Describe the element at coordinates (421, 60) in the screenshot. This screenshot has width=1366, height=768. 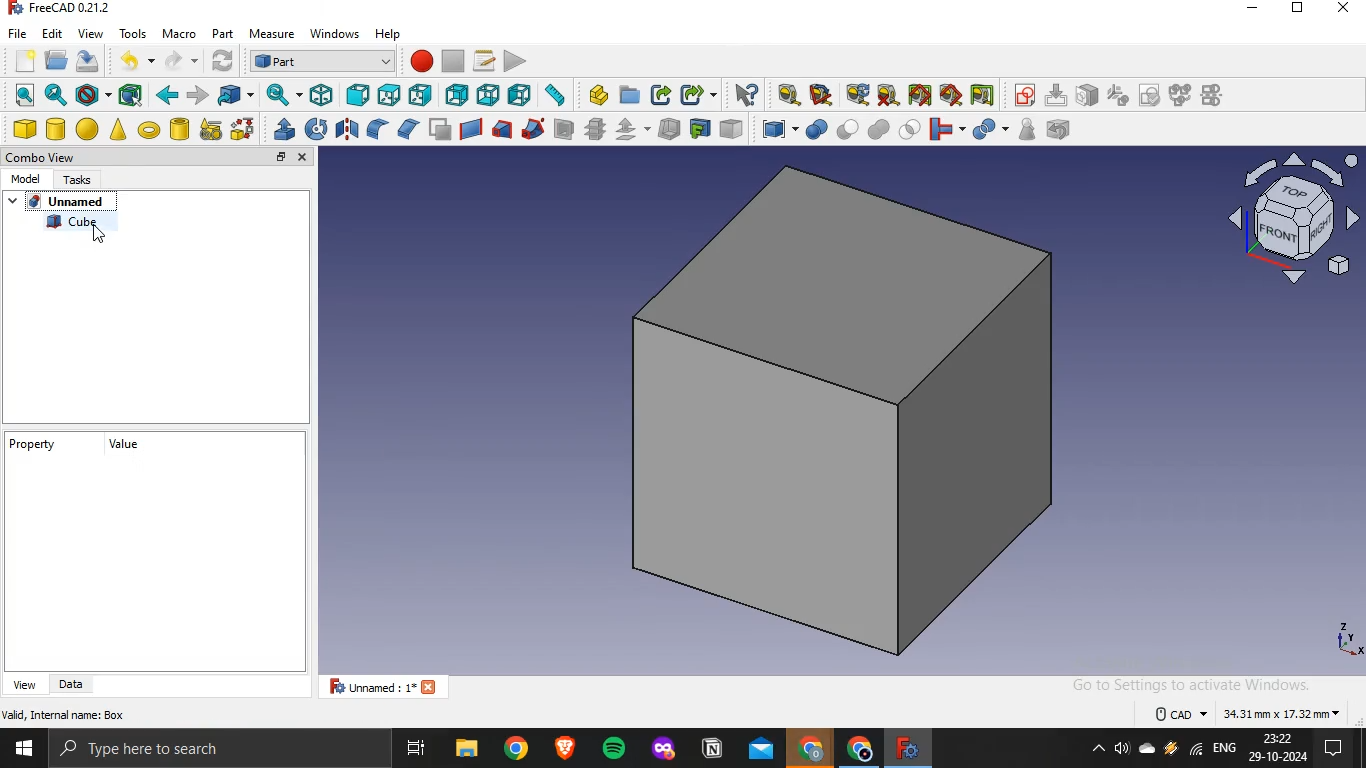
I see `start macro recording` at that location.